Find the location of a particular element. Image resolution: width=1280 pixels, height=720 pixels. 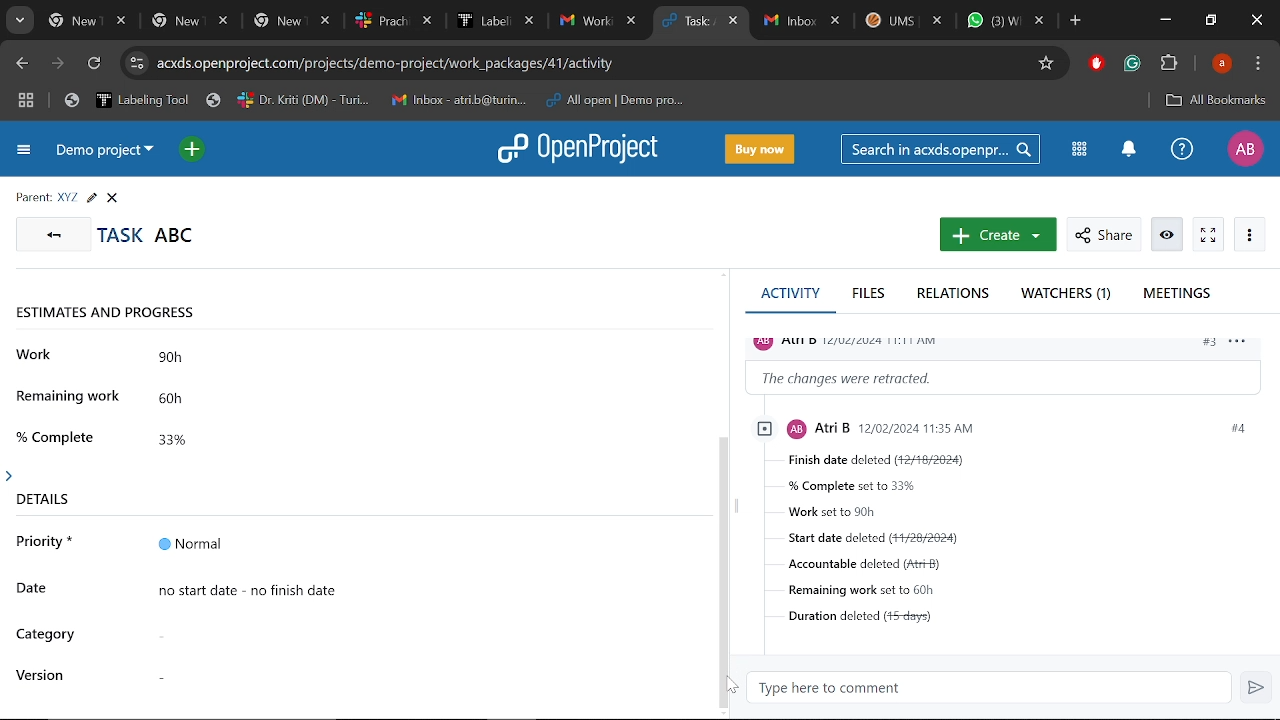

90h is located at coordinates (203, 360).